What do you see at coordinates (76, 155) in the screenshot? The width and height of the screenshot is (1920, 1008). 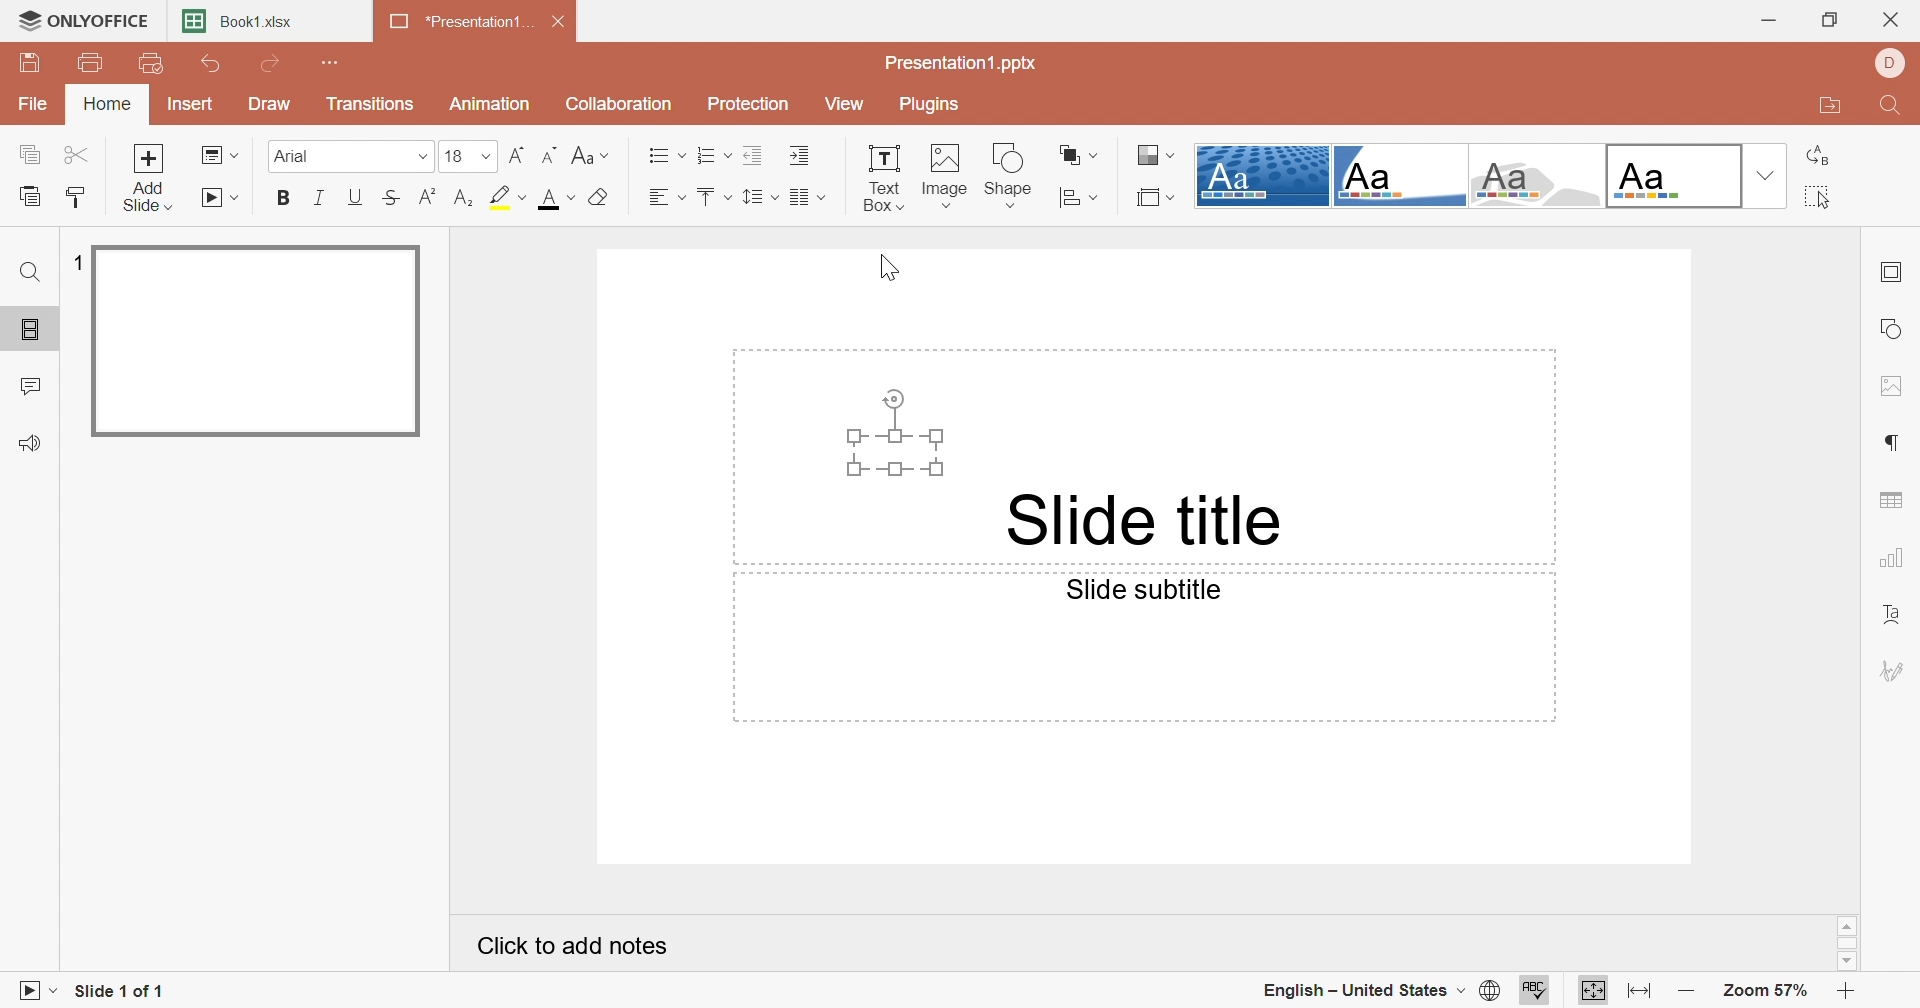 I see `Cut` at bounding box center [76, 155].